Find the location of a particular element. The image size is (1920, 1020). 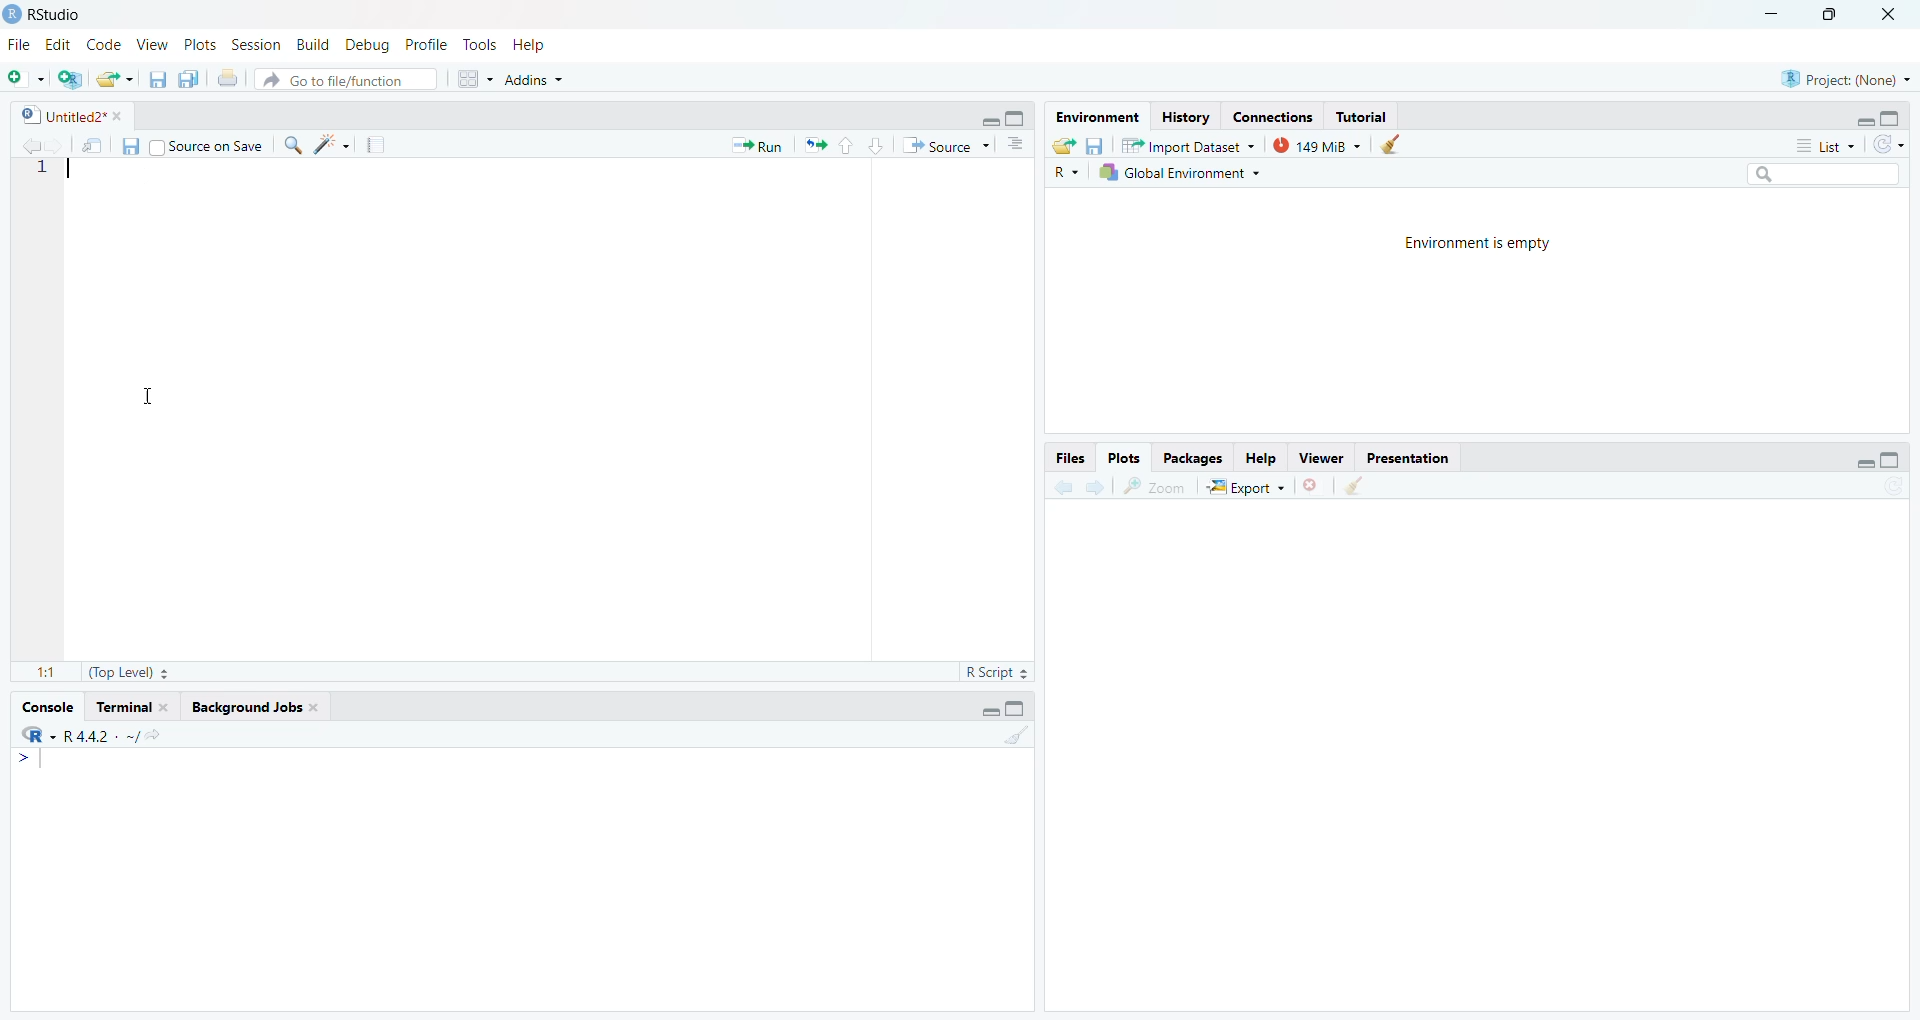

Plots is located at coordinates (1124, 457).